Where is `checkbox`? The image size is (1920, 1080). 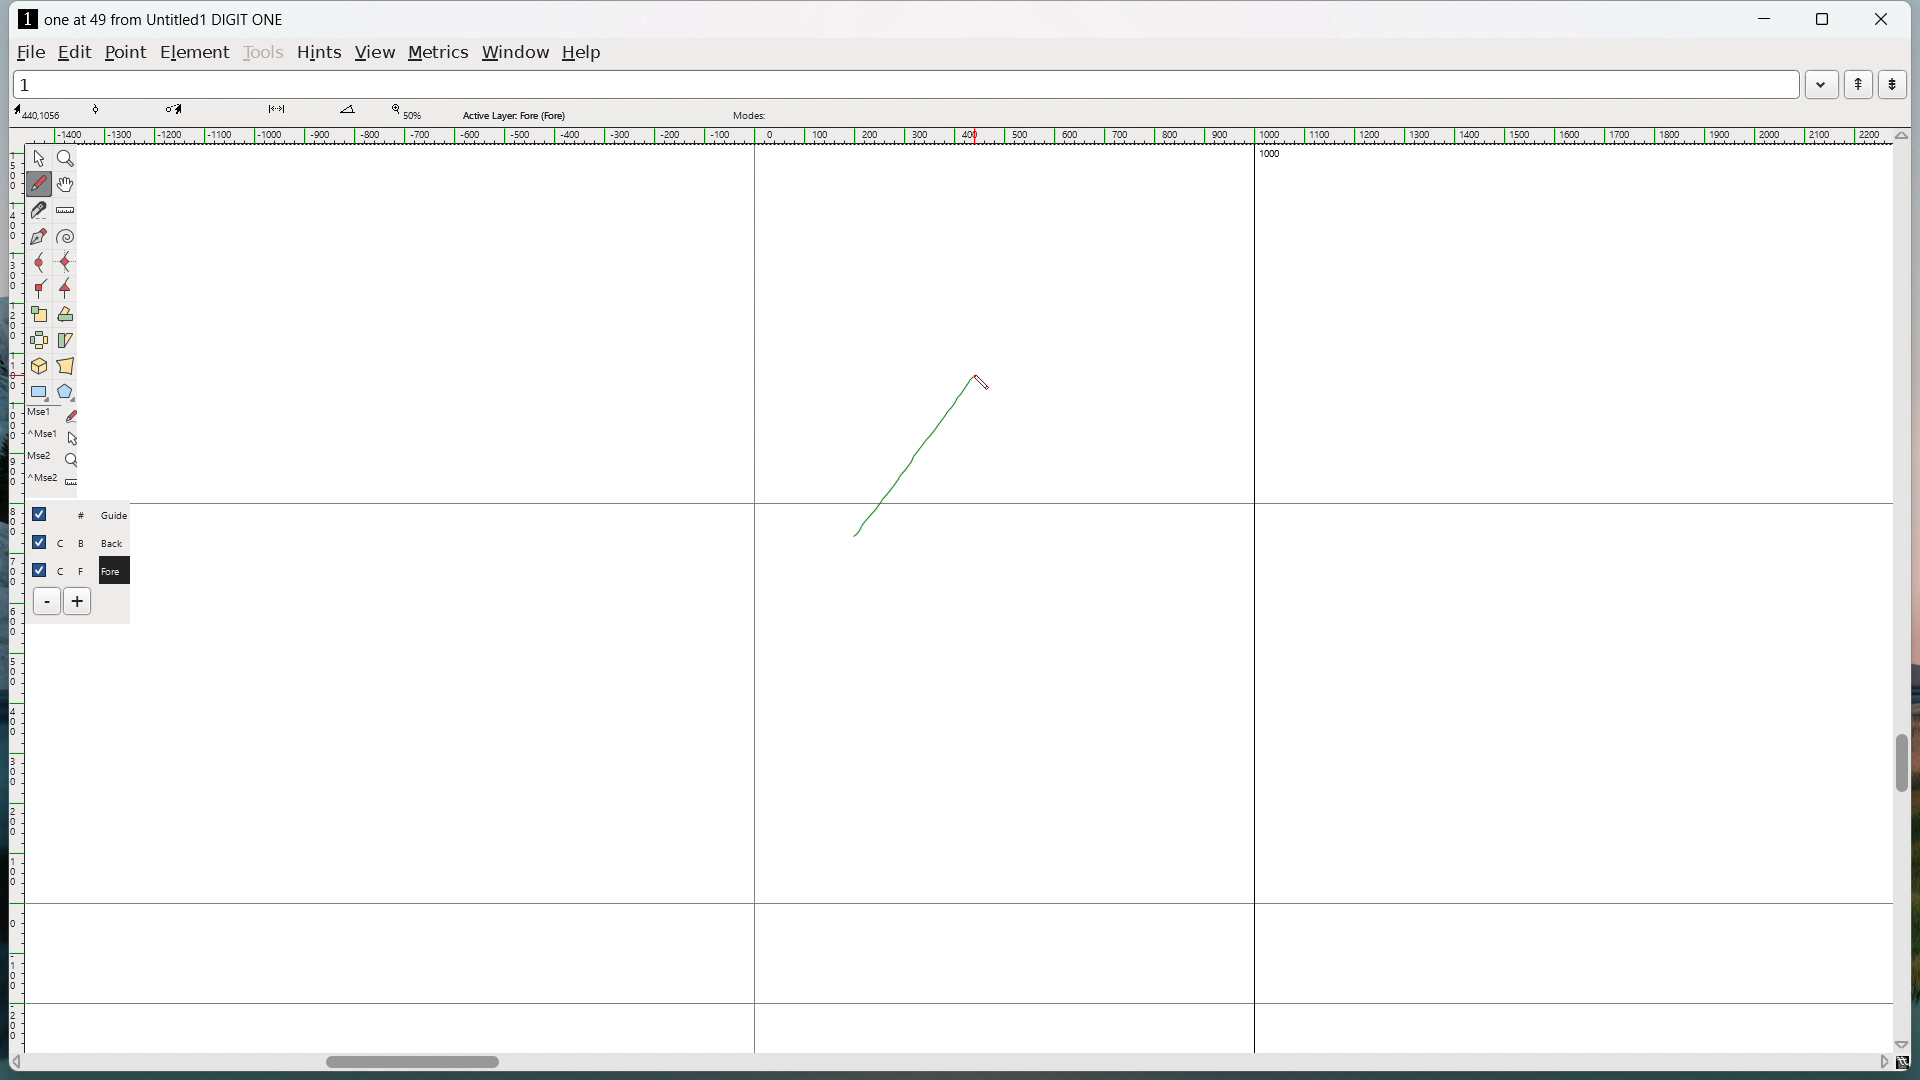 checkbox is located at coordinates (43, 513).